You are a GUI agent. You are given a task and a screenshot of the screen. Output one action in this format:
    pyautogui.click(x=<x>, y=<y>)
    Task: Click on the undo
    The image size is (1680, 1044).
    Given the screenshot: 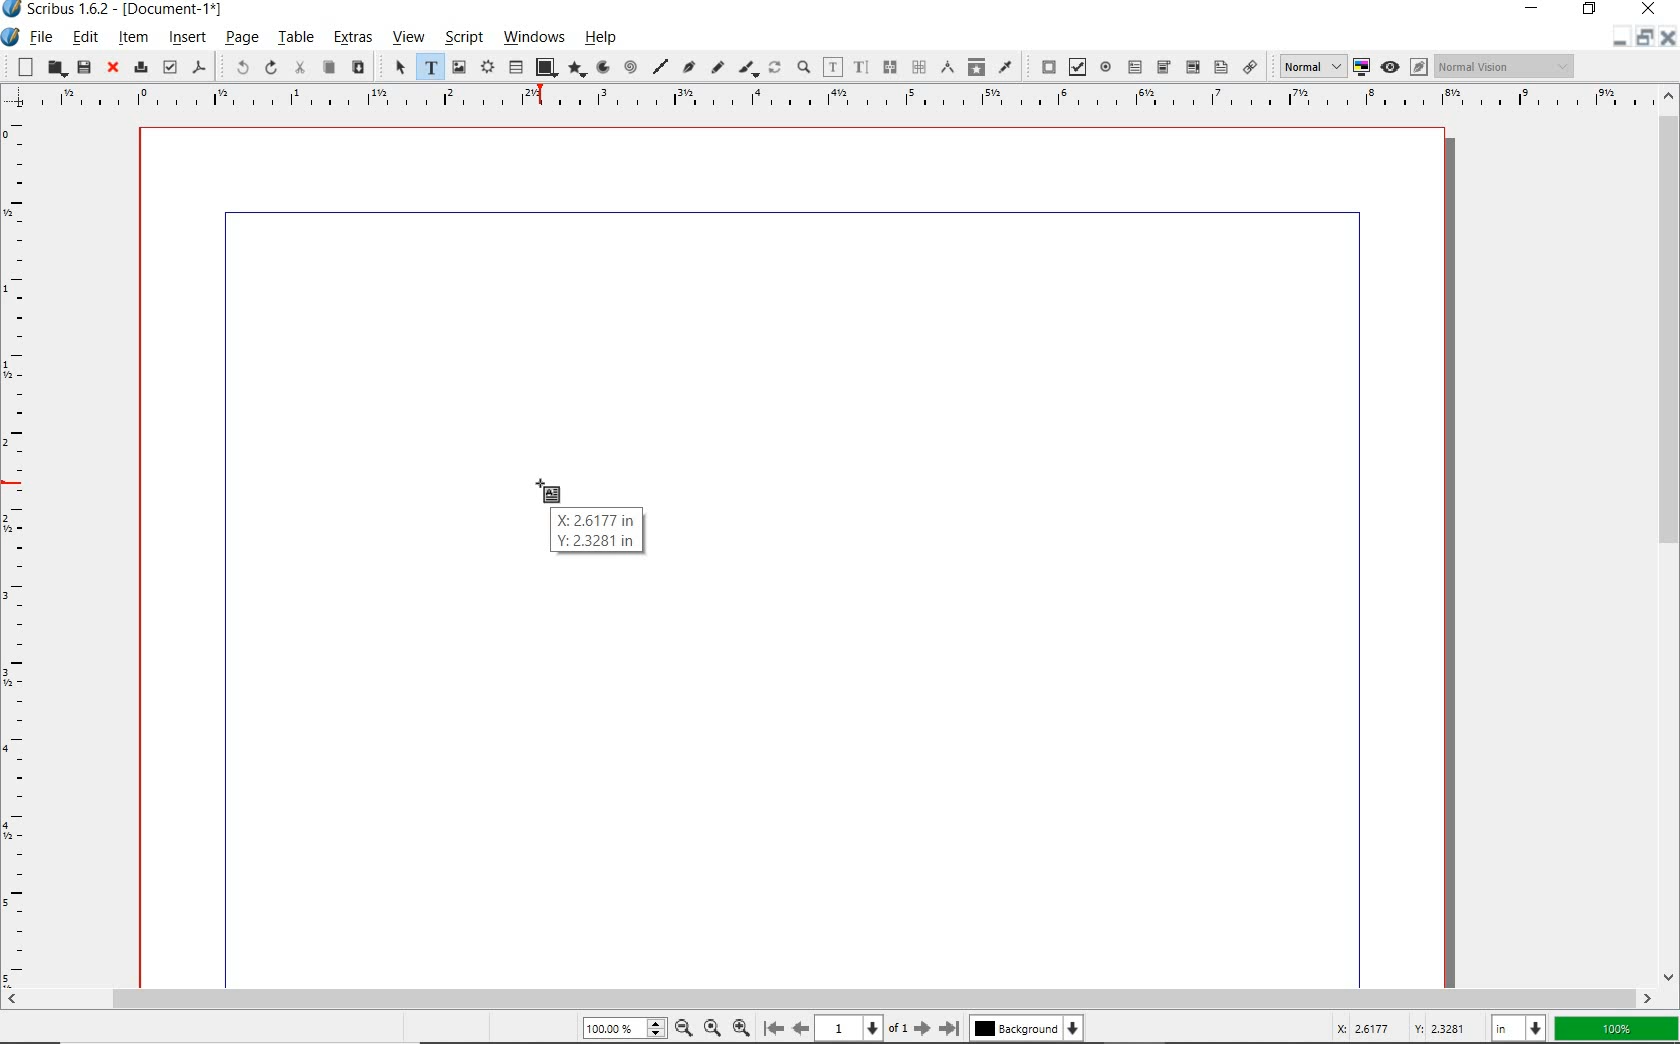 What is the action you would take?
    pyautogui.click(x=236, y=66)
    